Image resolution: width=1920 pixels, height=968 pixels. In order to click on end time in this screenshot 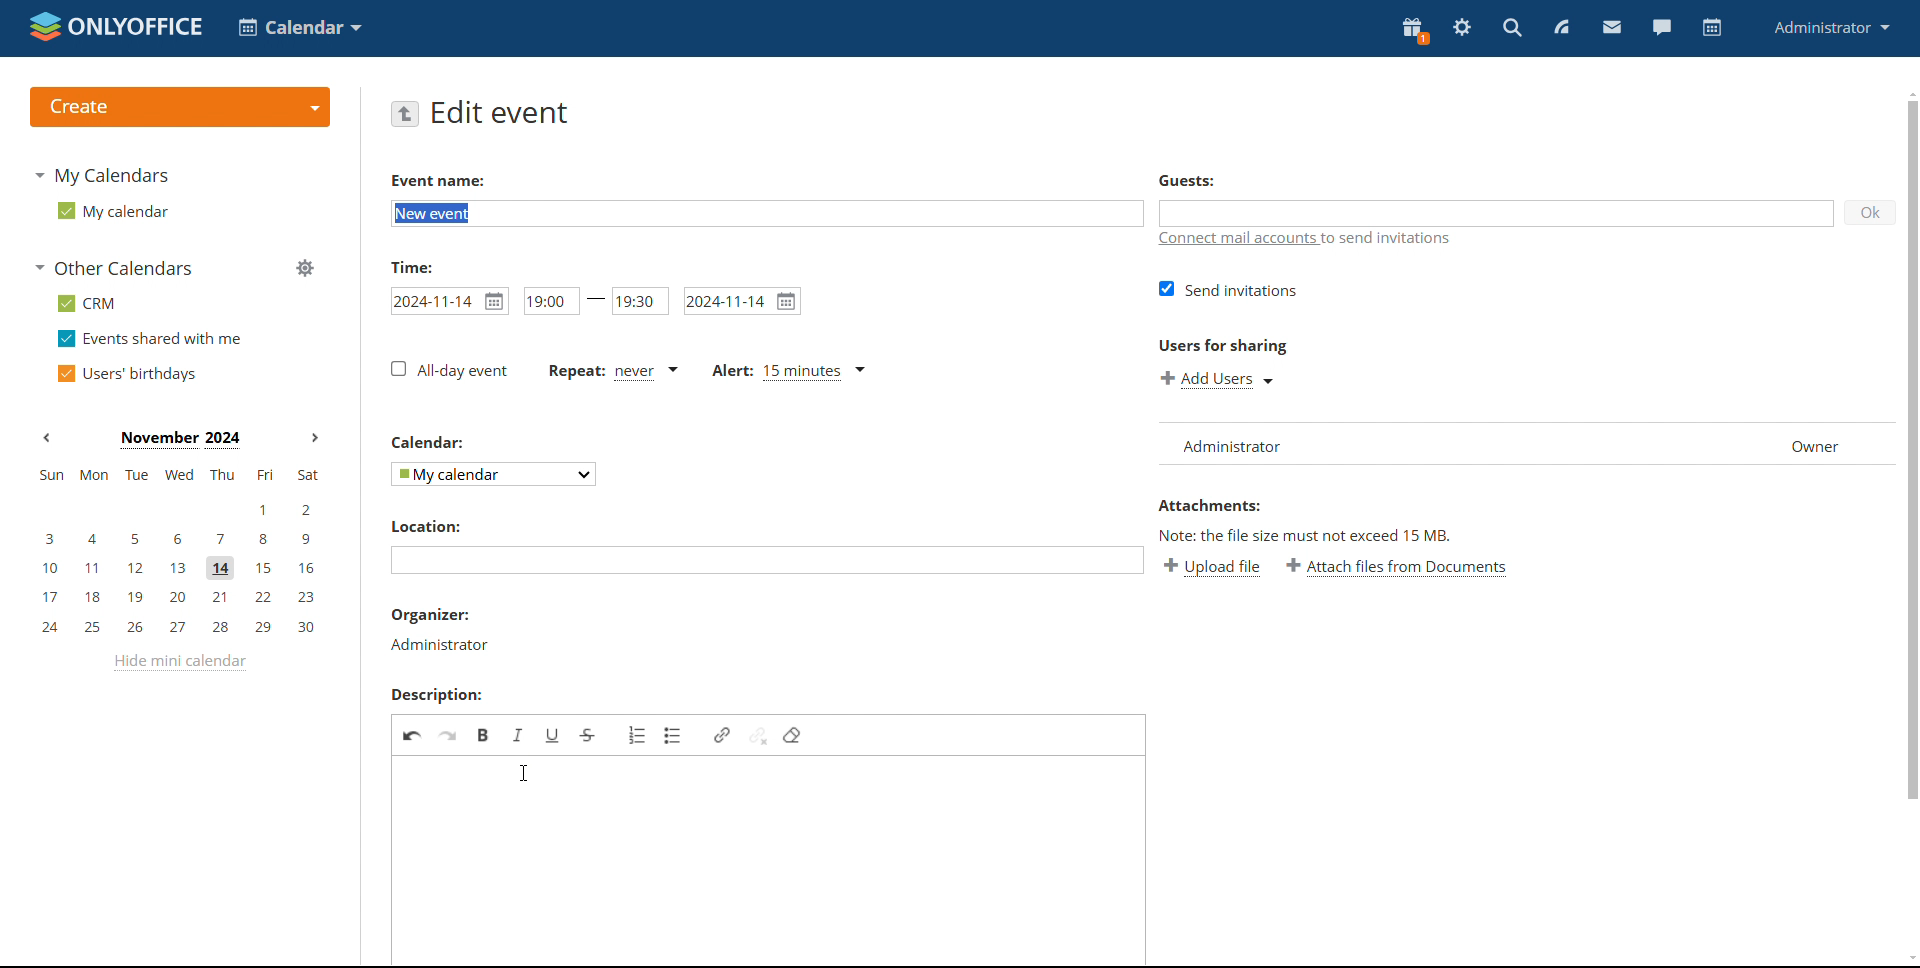, I will do `click(642, 301)`.